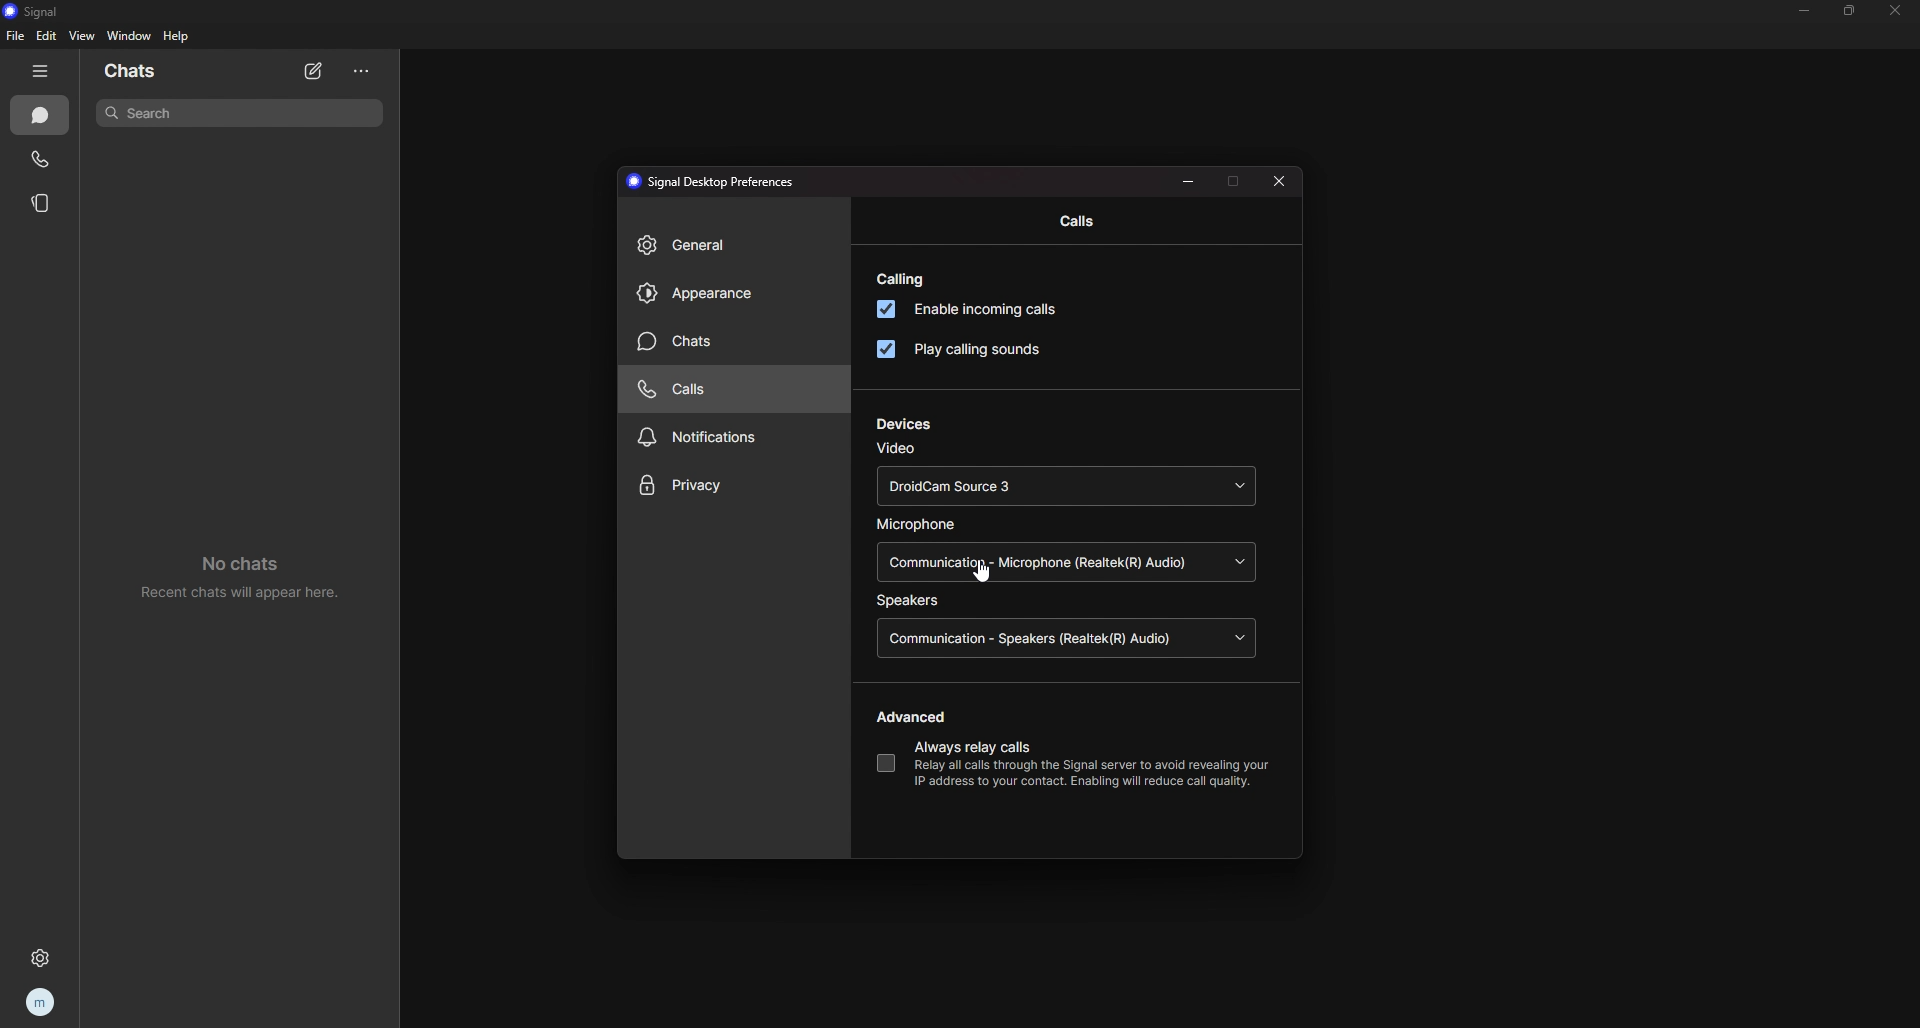  I want to click on stories, so click(43, 203).